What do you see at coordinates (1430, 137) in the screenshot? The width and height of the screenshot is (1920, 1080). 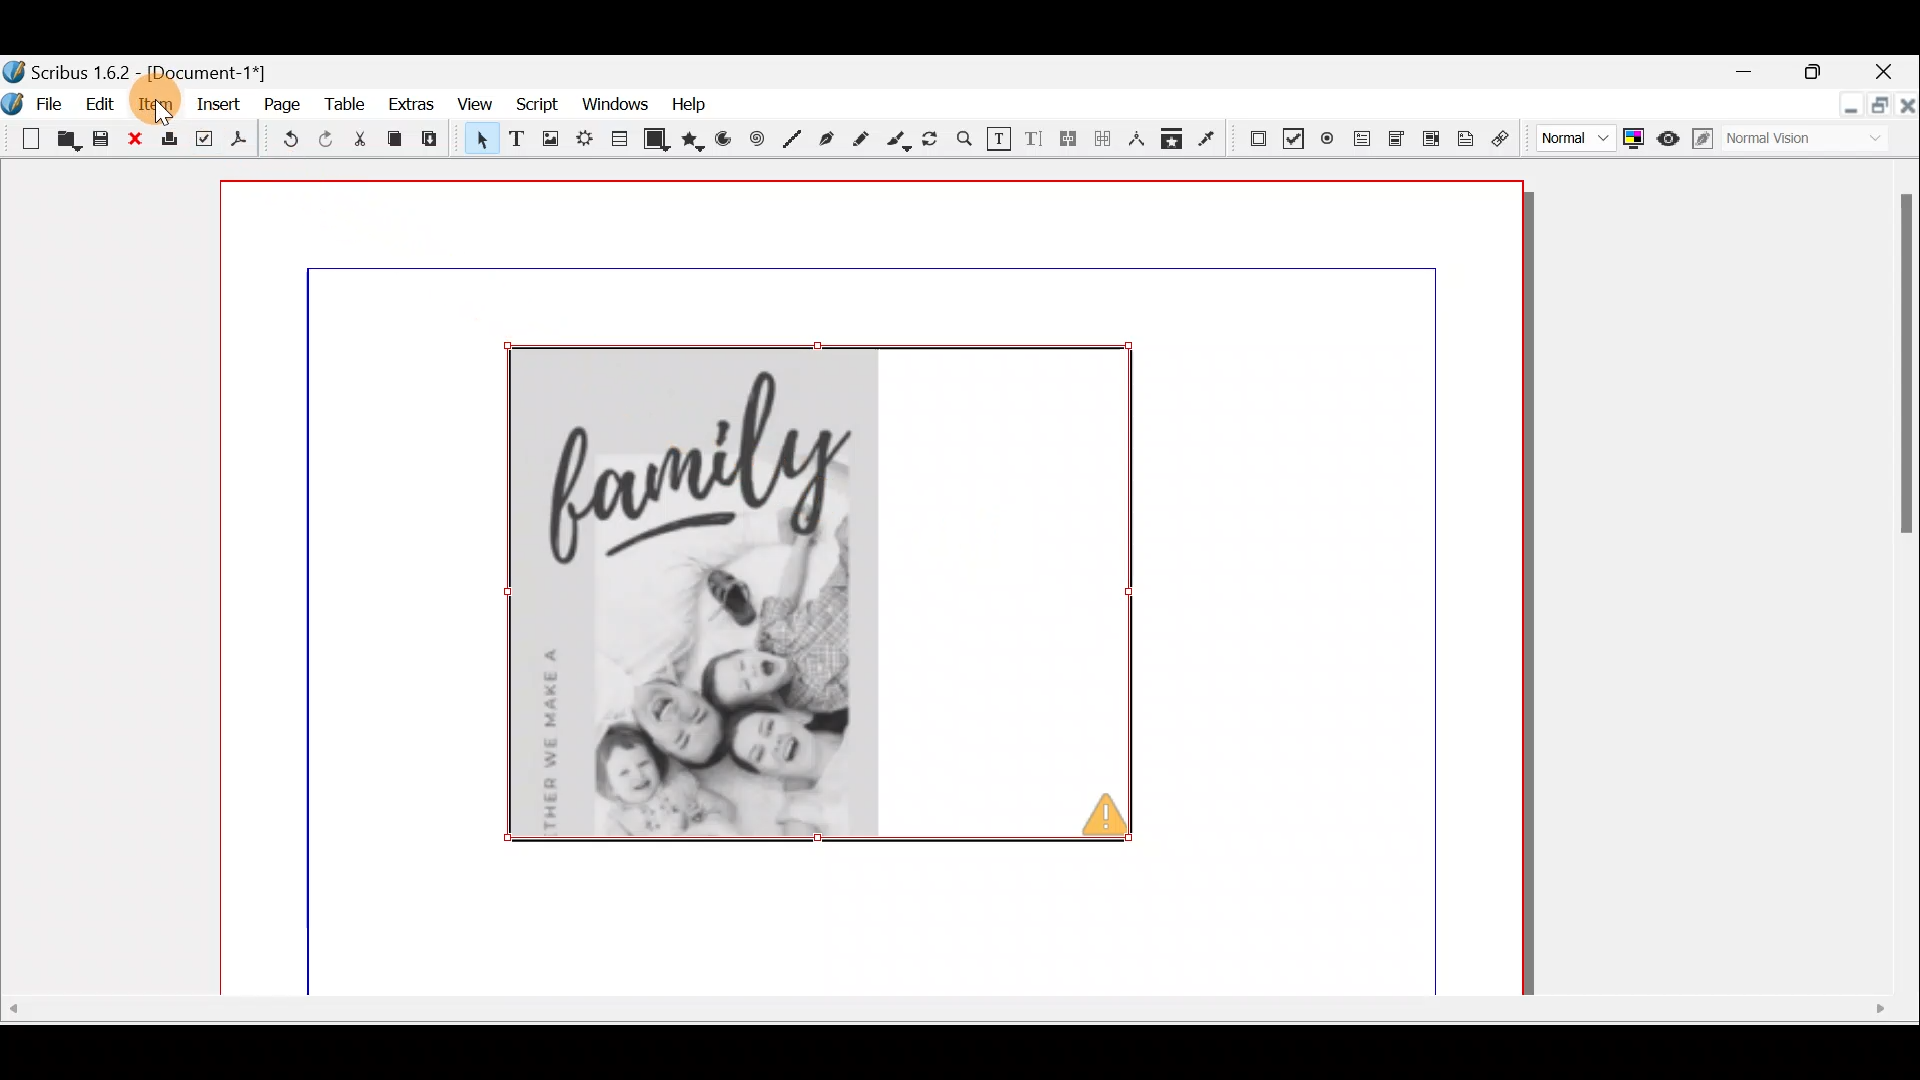 I see `PDF list box` at bounding box center [1430, 137].